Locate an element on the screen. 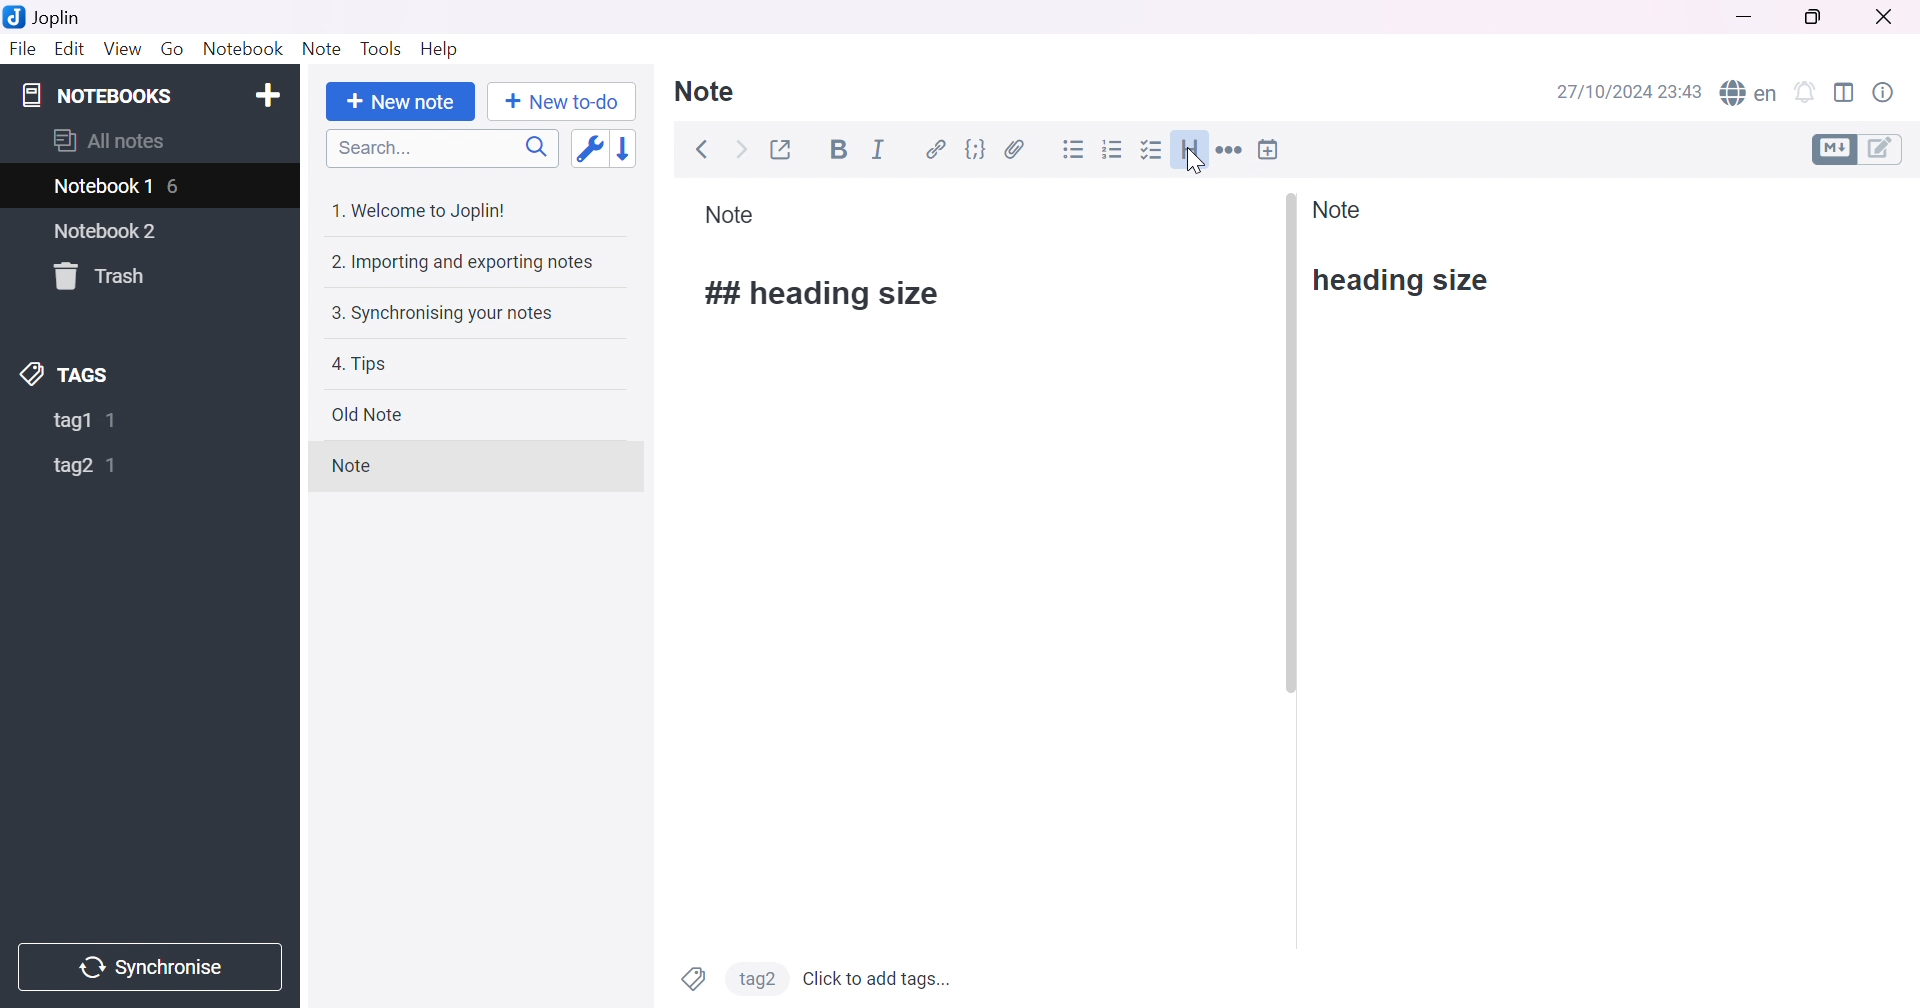 This screenshot has height=1008, width=1920. Tools is located at coordinates (383, 48).